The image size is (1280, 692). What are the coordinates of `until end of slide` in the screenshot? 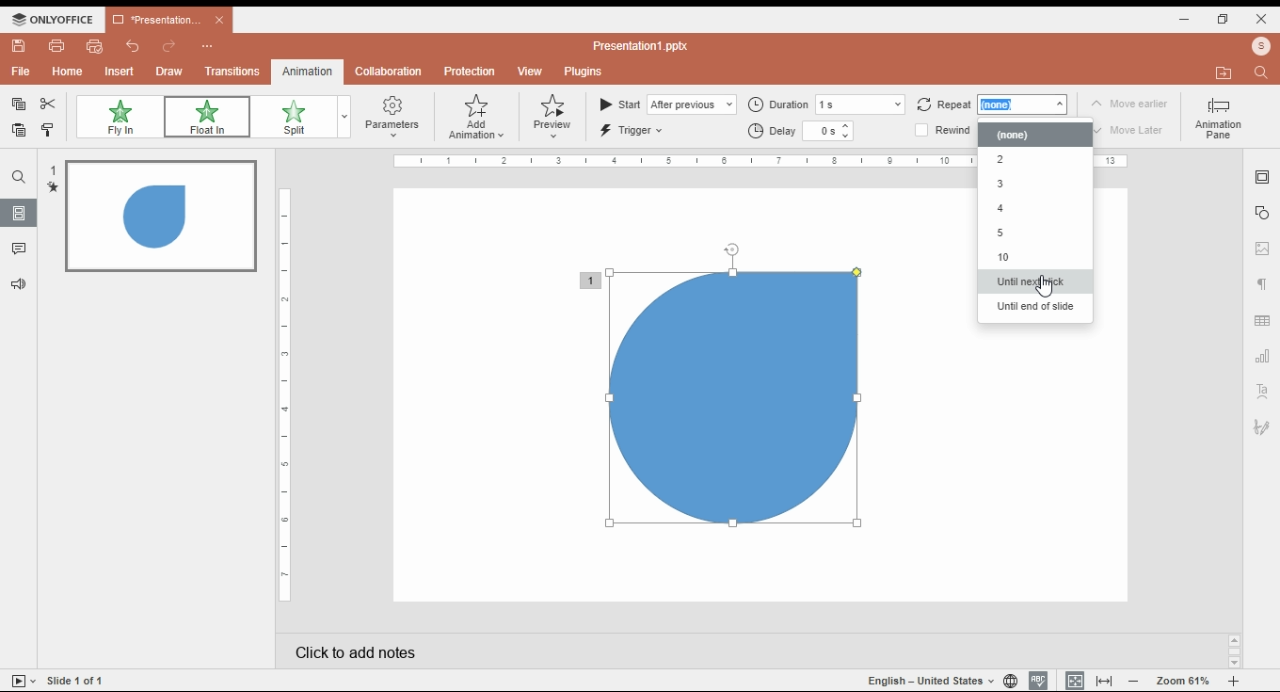 It's located at (1033, 308).